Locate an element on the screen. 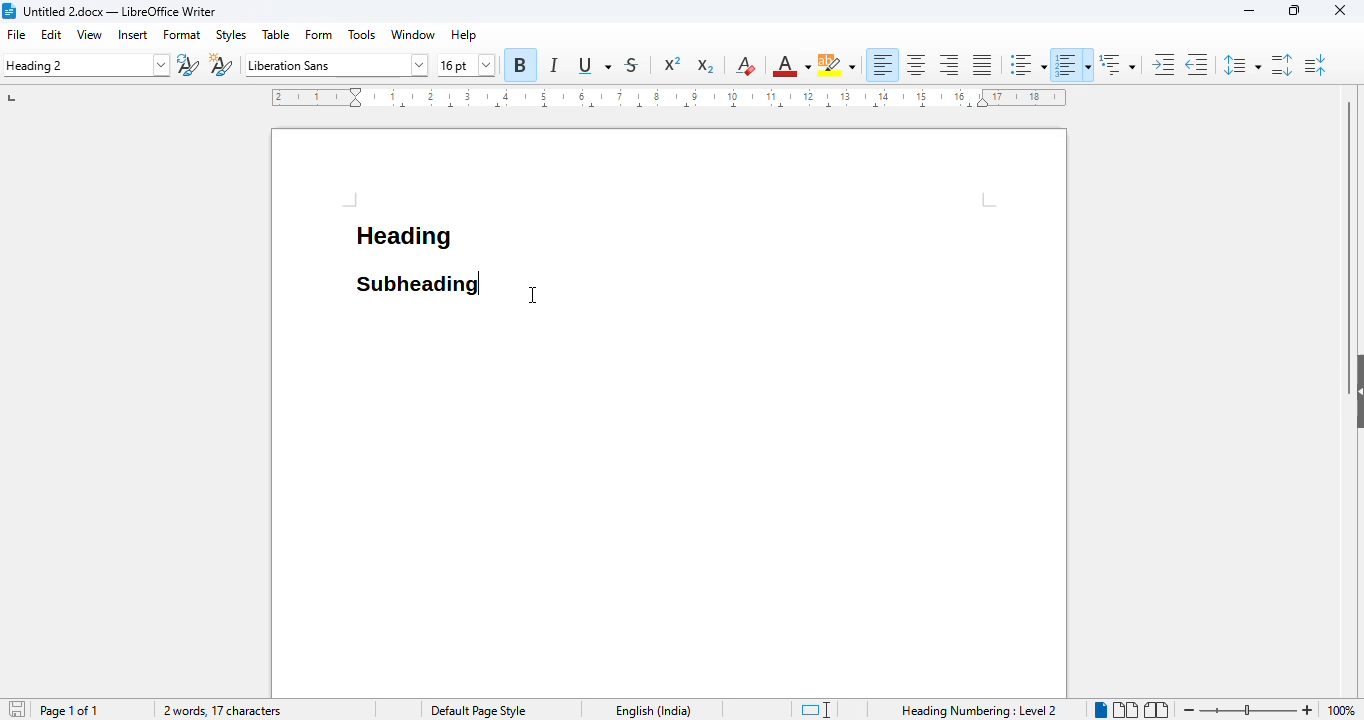 The width and height of the screenshot is (1364, 720). toggle ordered list is located at coordinates (1072, 65).